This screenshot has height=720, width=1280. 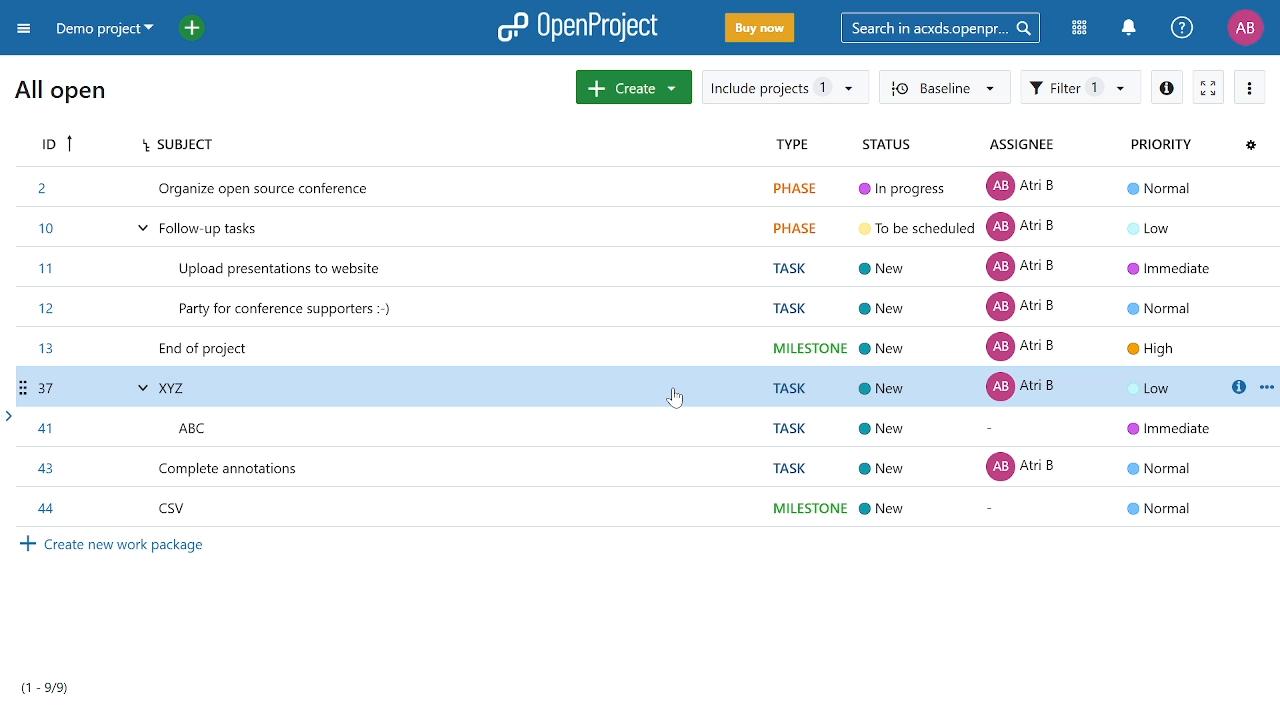 What do you see at coordinates (645, 232) in the screenshot?
I see `work package ID 10 details` at bounding box center [645, 232].